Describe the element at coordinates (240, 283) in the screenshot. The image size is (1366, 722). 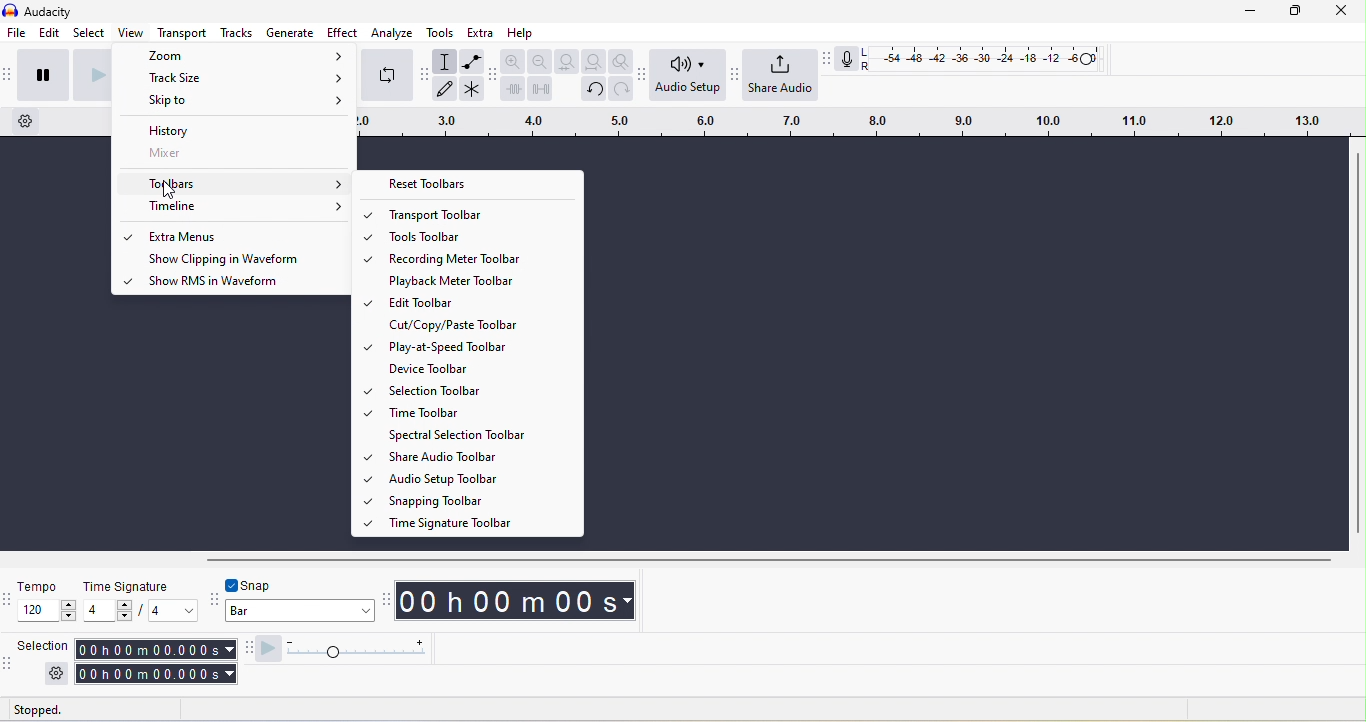
I see `show RMS in waveform` at that location.